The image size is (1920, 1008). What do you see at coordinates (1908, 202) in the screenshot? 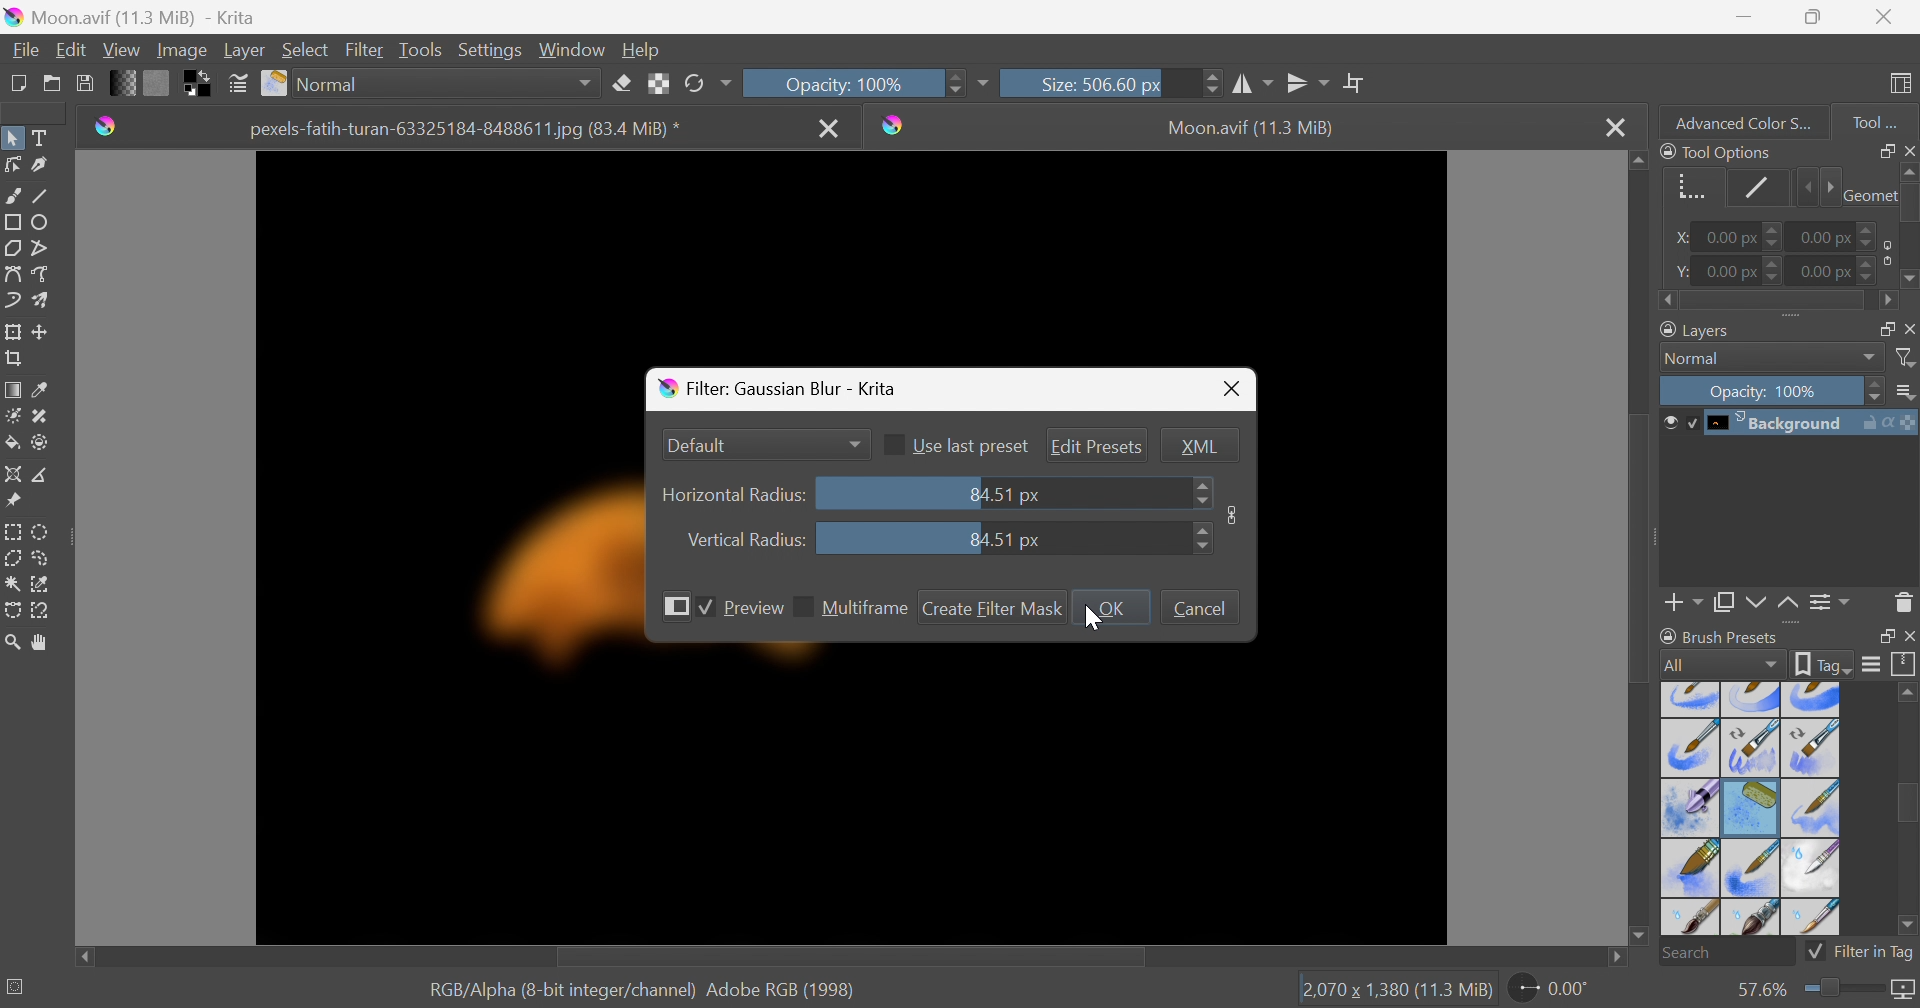
I see `Scroll bar` at bounding box center [1908, 202].